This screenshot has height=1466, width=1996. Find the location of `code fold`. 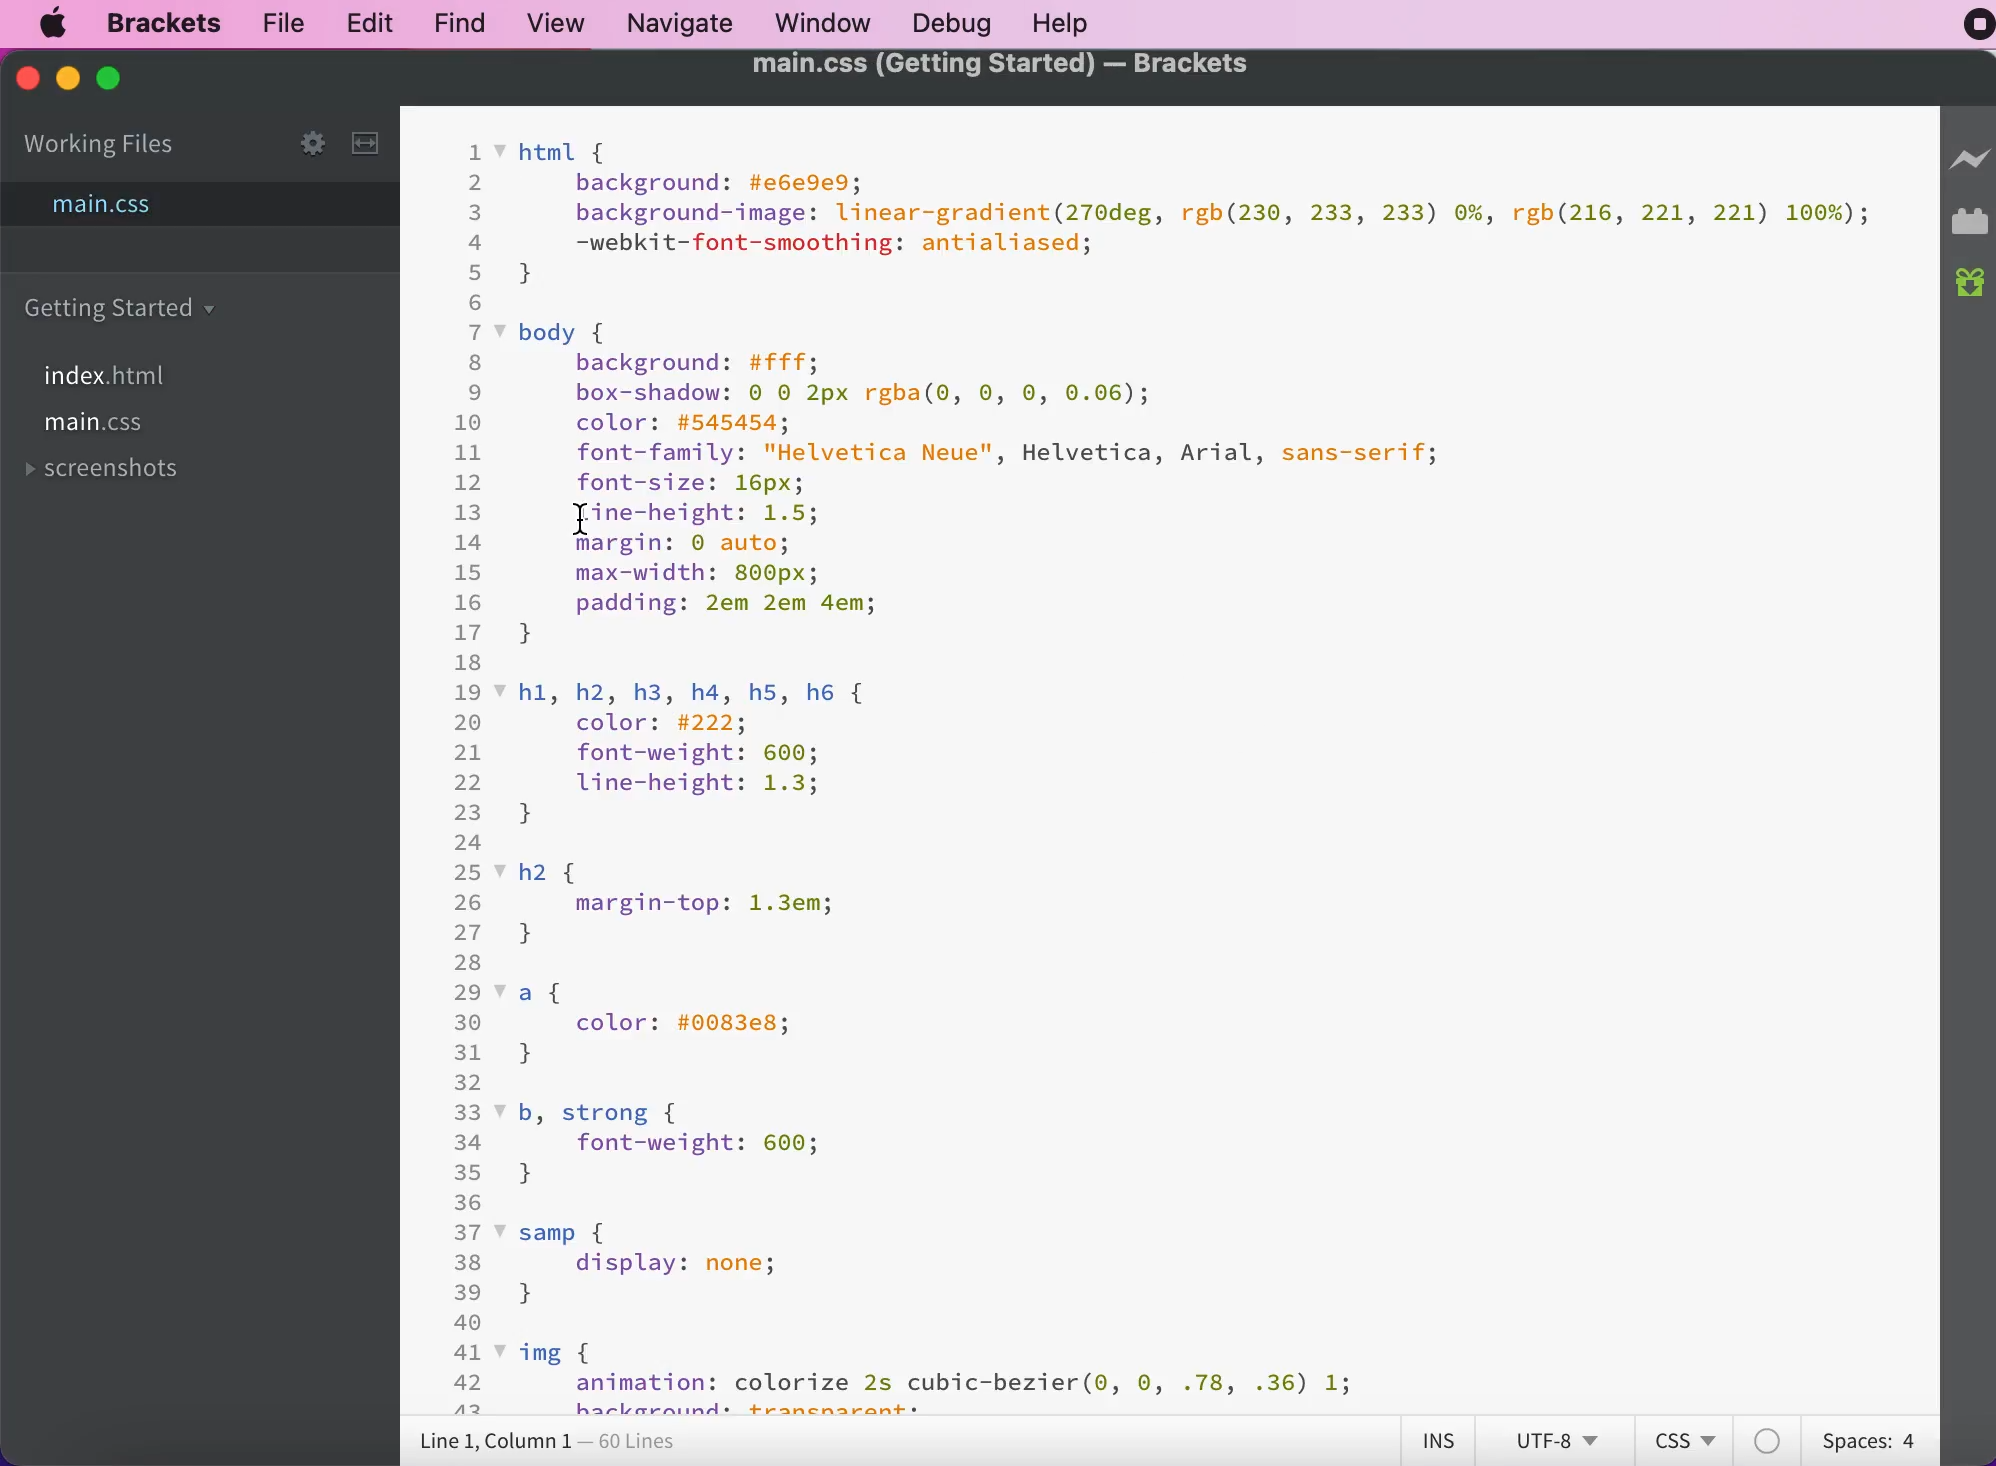

code fold is located at coordinates (502, 329).